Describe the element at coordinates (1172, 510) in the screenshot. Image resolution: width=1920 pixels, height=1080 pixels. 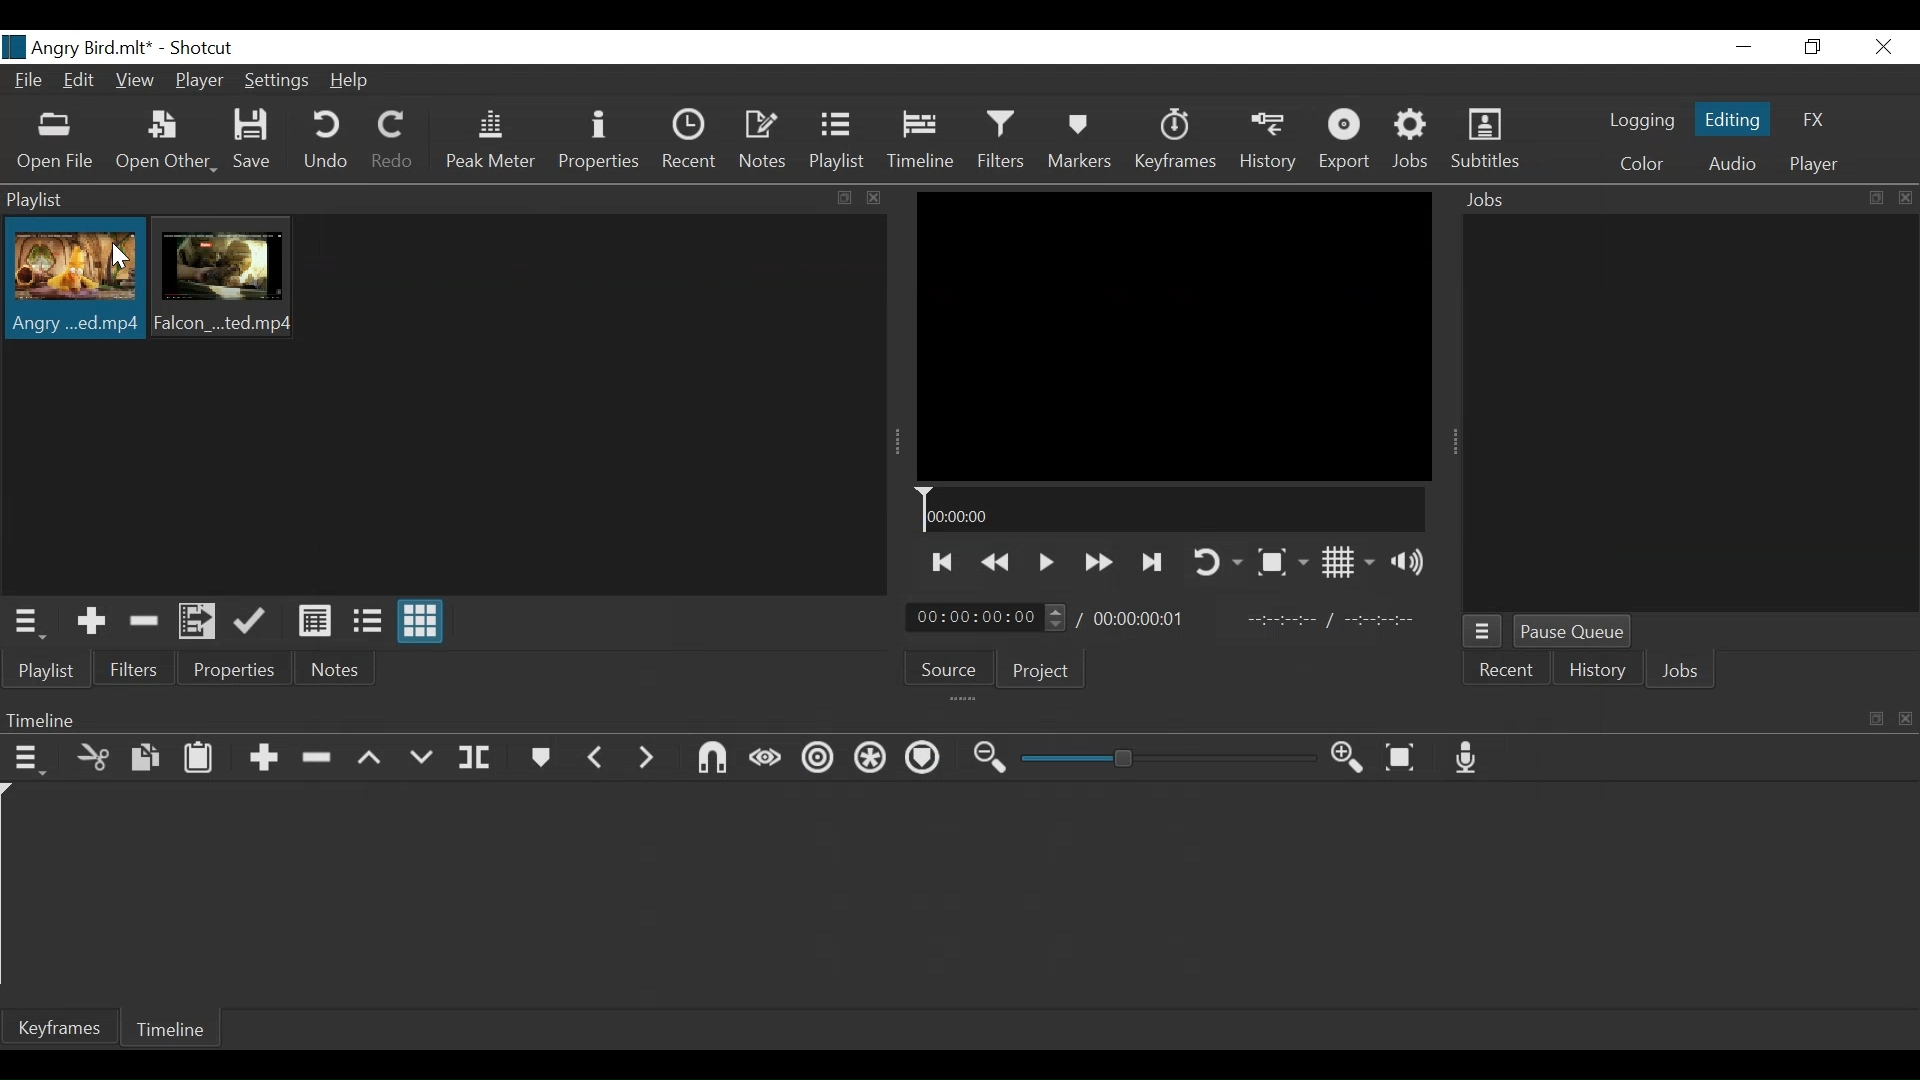
I see `Timeline` at that location.